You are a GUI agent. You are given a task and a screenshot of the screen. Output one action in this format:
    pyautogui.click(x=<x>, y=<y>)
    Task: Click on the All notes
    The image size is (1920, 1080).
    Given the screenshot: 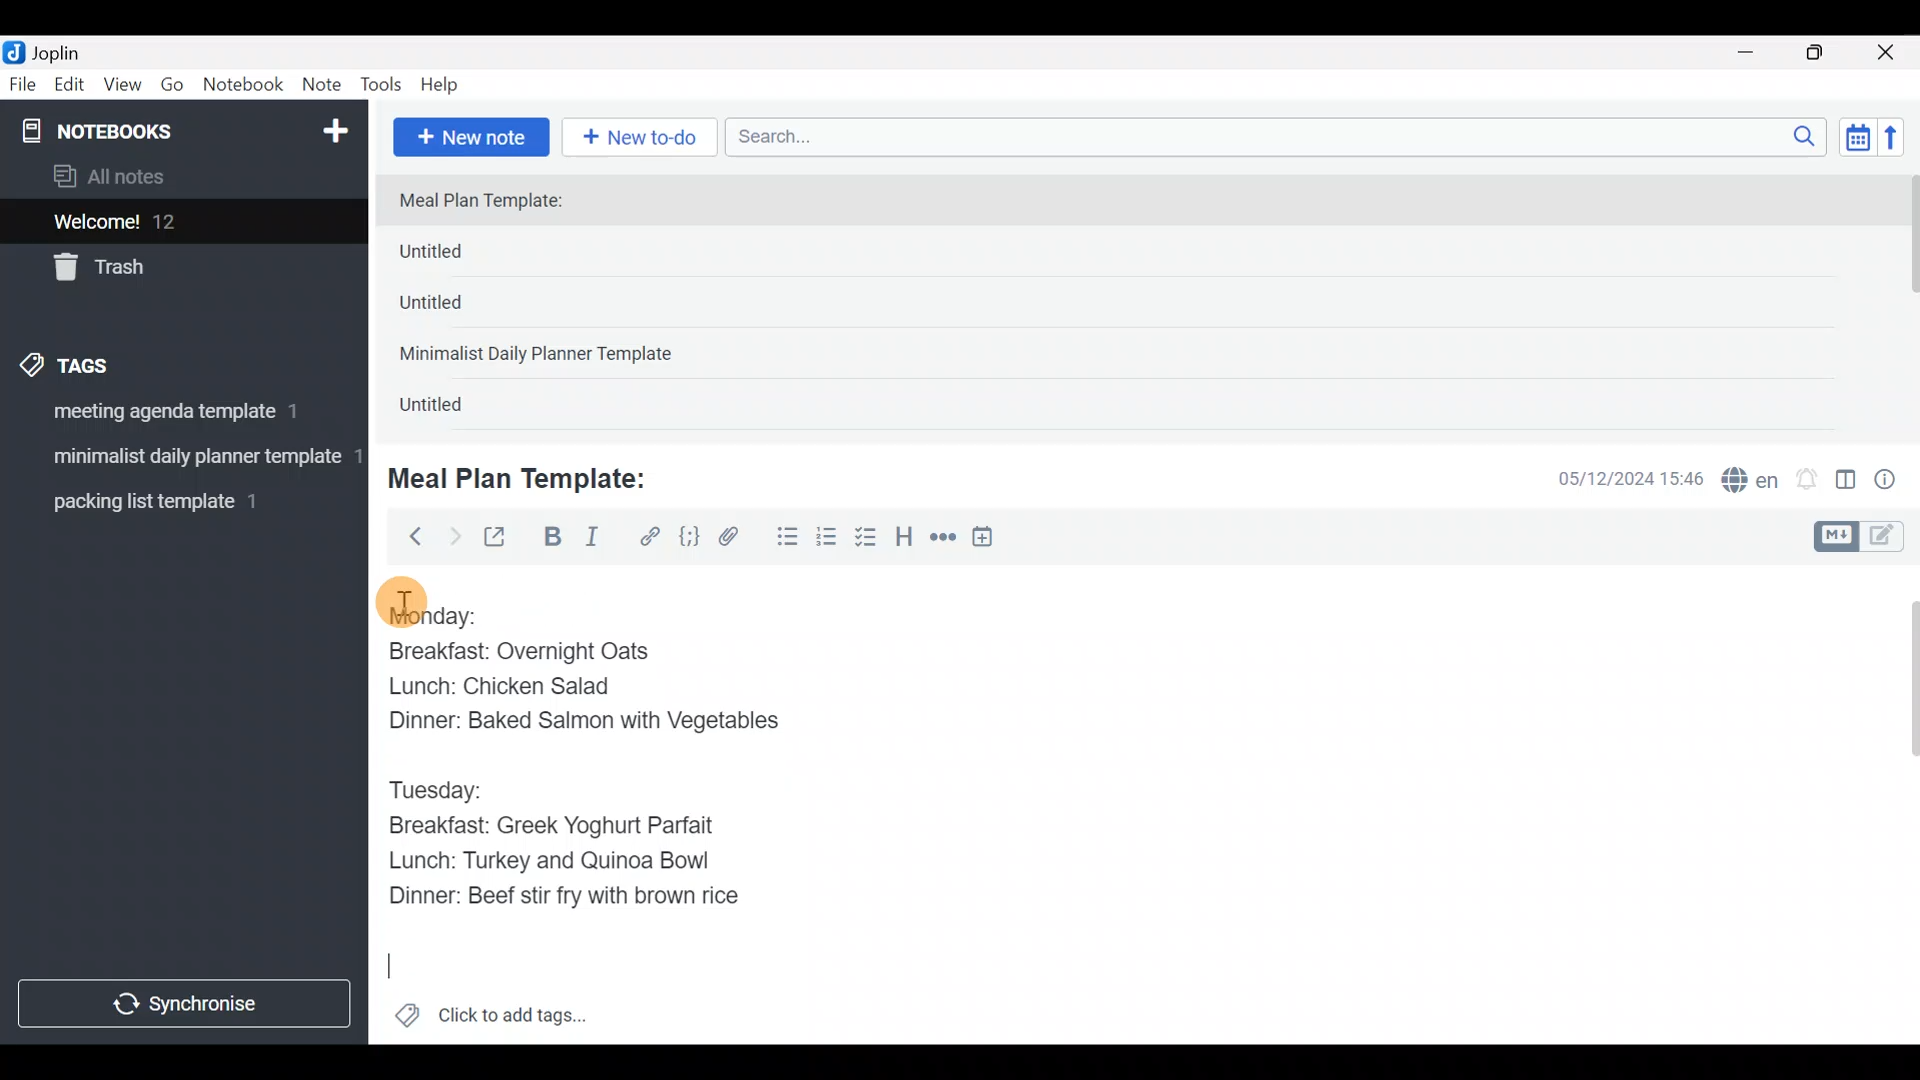 What is the action you would take?
    pyautogui.click(x=179, y=178)
    